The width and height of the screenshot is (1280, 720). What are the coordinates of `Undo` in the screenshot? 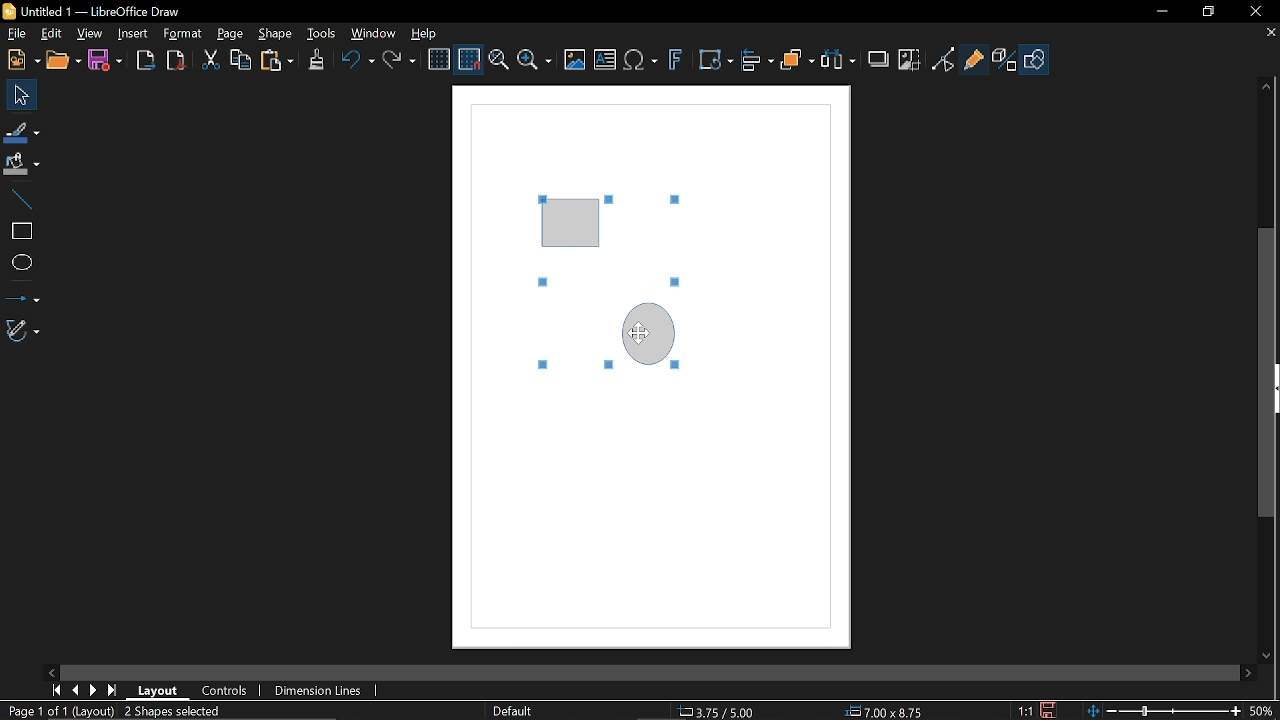 It's located at (358, 61).